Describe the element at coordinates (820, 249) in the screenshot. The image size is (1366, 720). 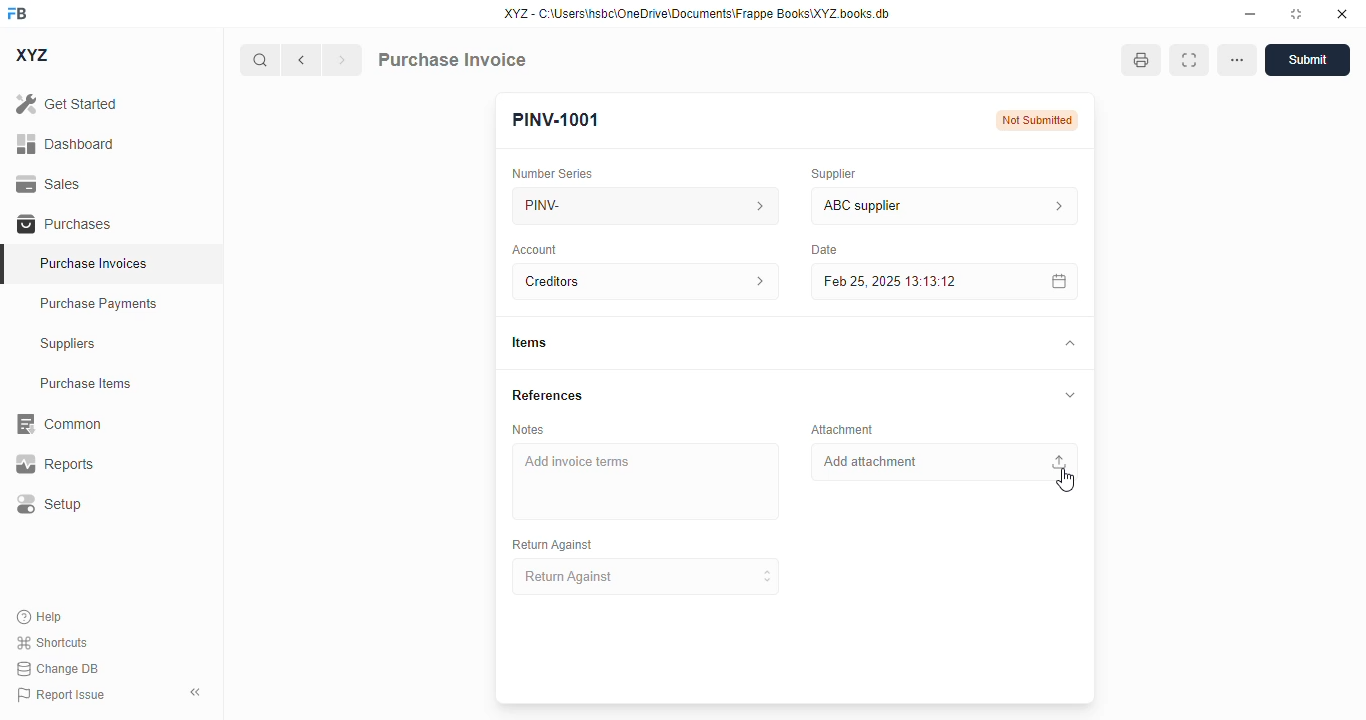
I see `date` at that location.